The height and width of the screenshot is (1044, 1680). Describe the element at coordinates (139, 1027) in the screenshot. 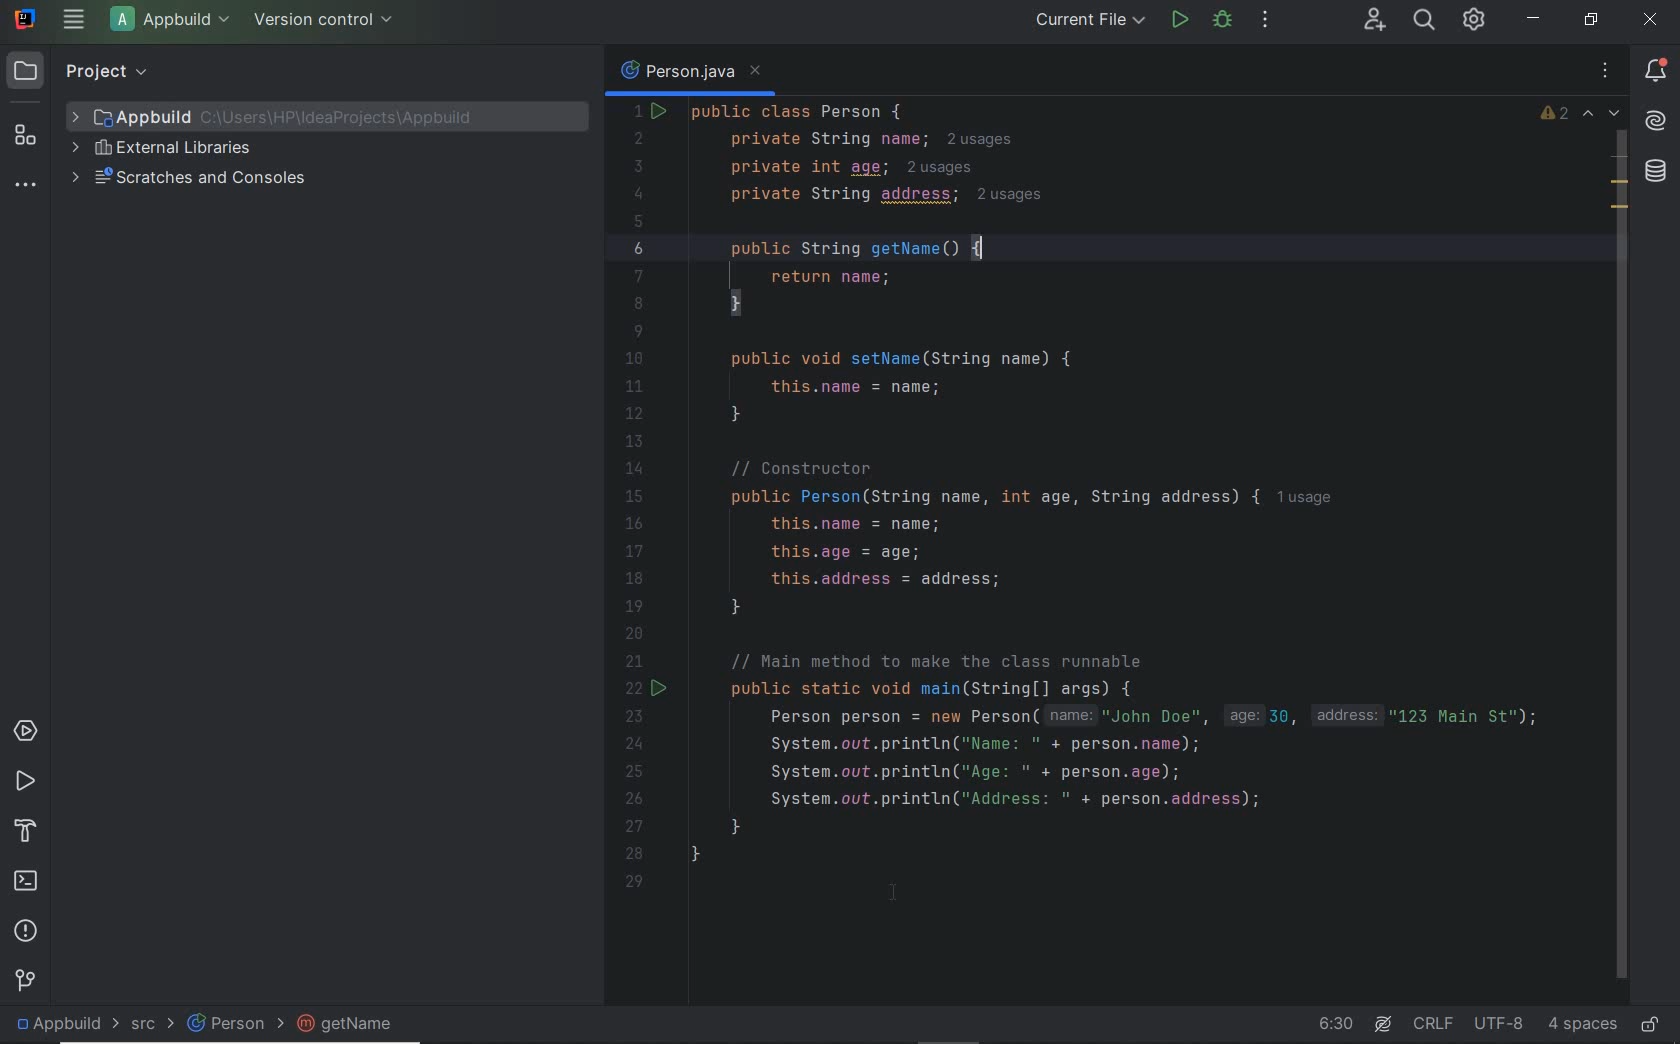

I see `src` at that location.